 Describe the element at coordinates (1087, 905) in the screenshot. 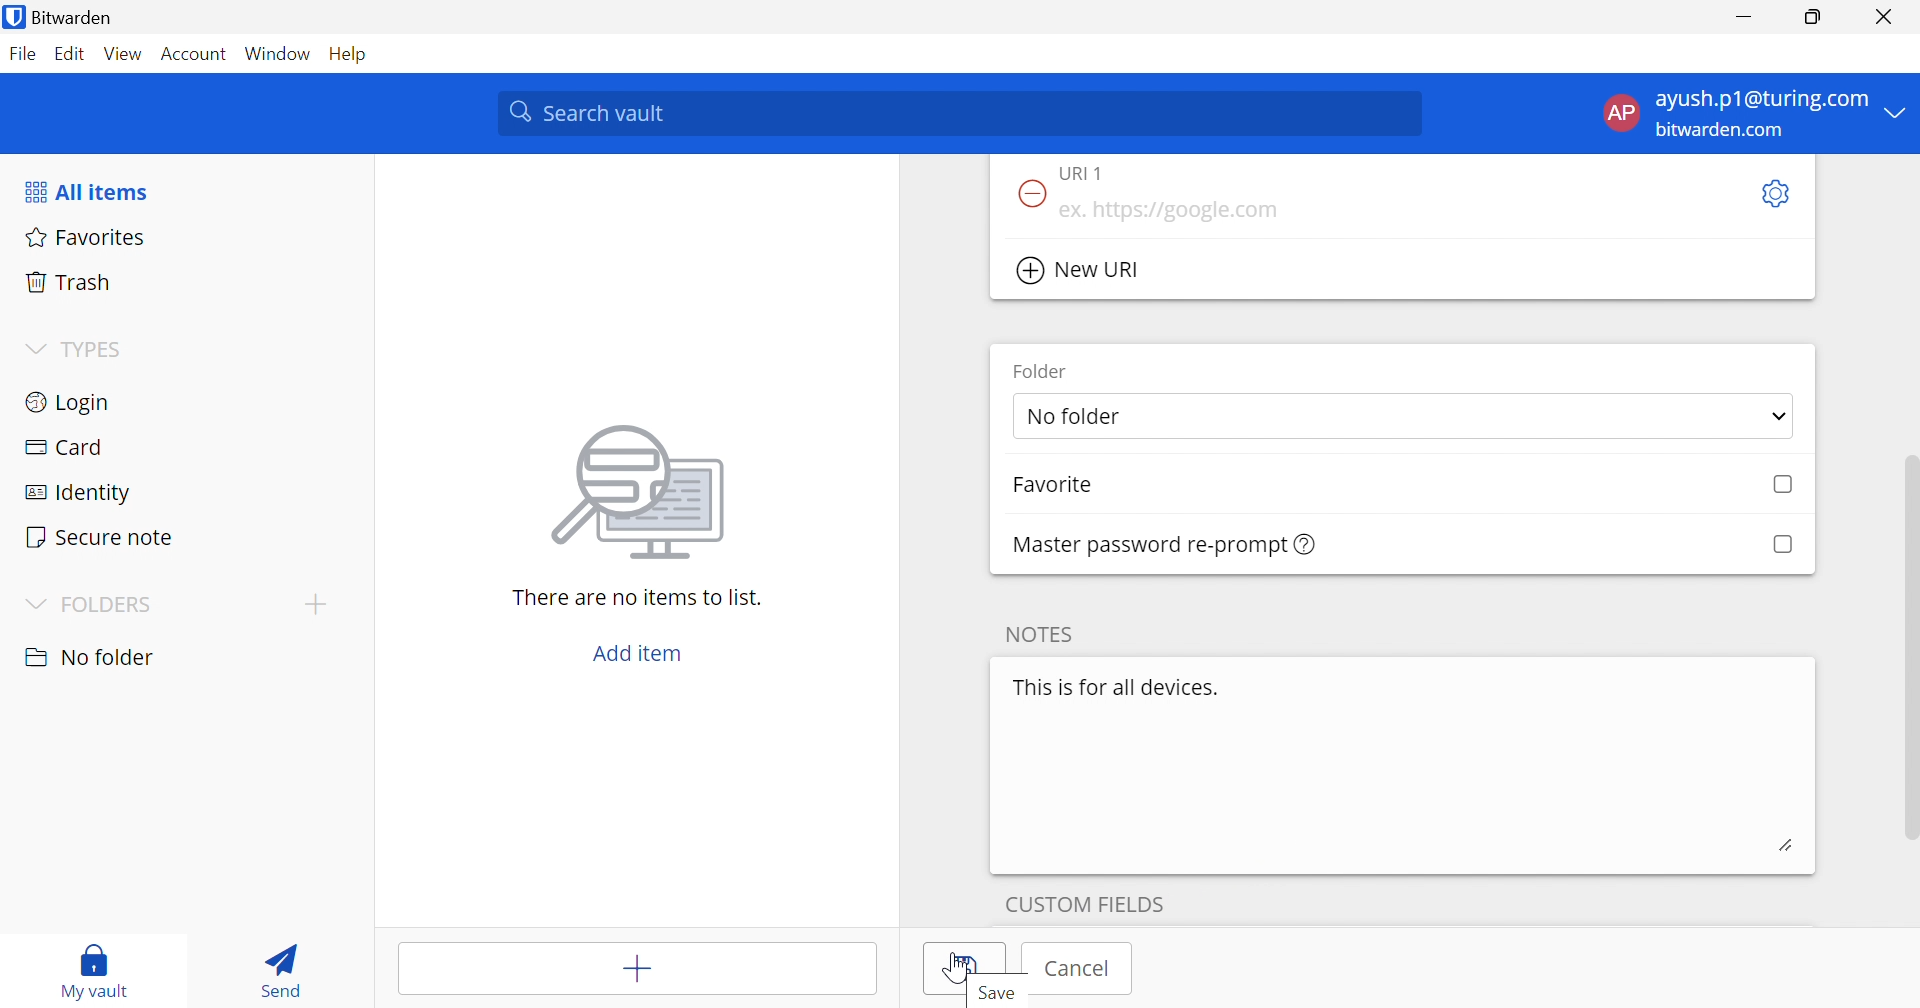

I see `custom fields` at that location.